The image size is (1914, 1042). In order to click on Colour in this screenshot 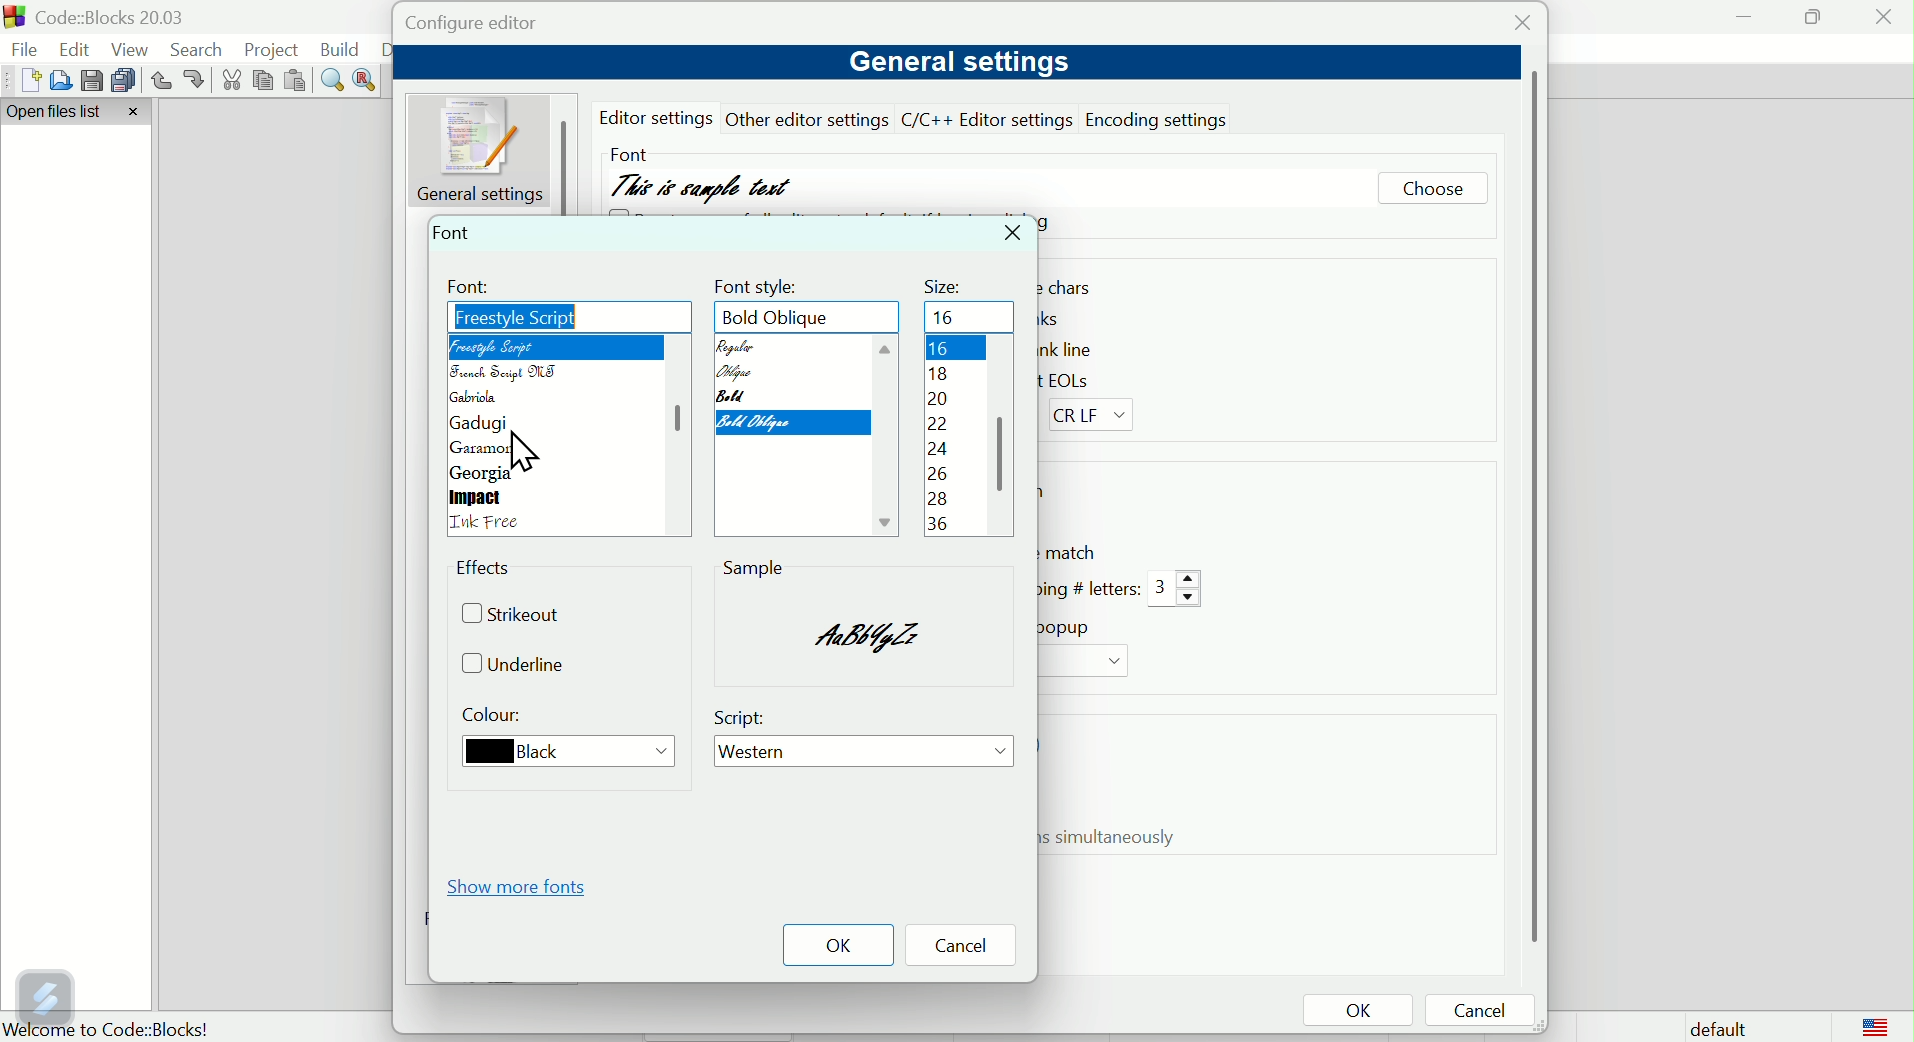, I will do `click(497, 718)`.